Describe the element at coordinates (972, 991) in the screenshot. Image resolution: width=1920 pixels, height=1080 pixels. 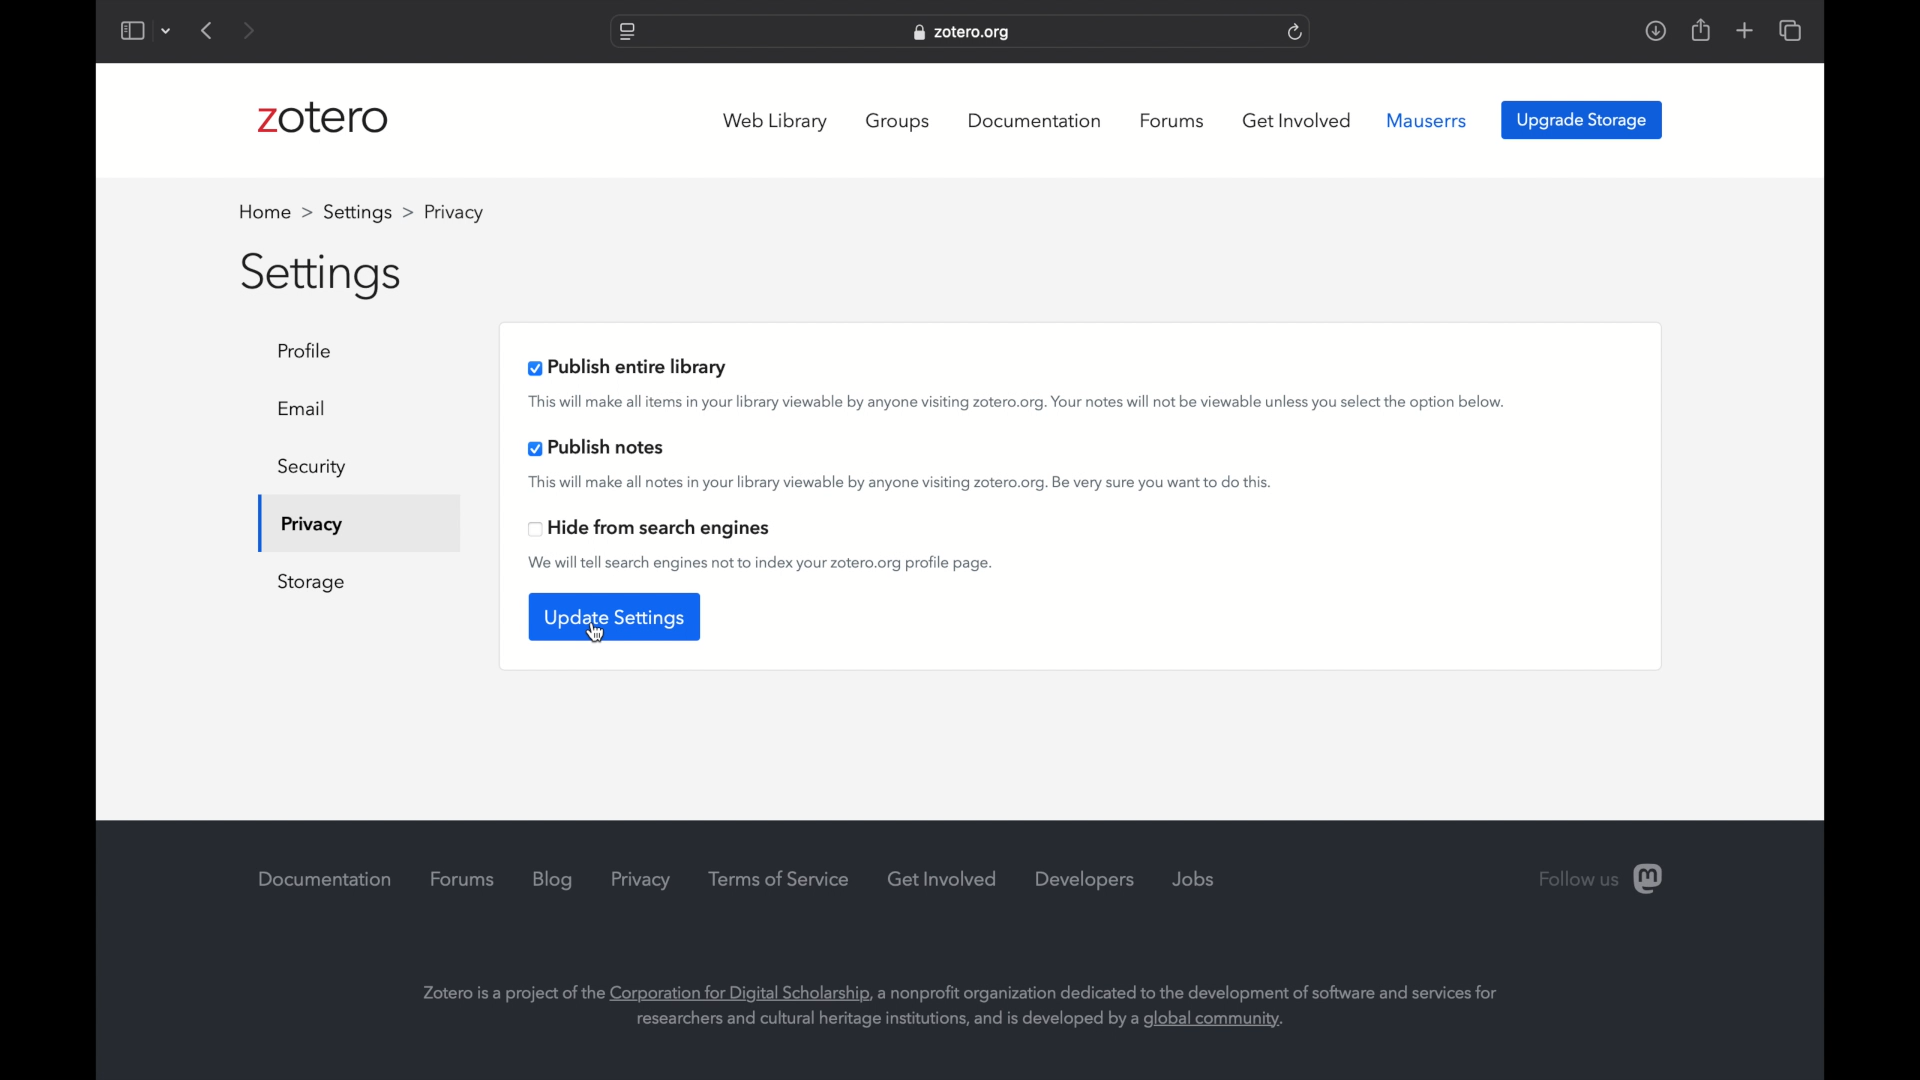
I see `Zotero is a project of the Corporation for Digital Scholarship, a nonprofit organization dedicated to the development of software and services for
researchers and cultural heritage institutions, and is developed by a global community.` at that location.